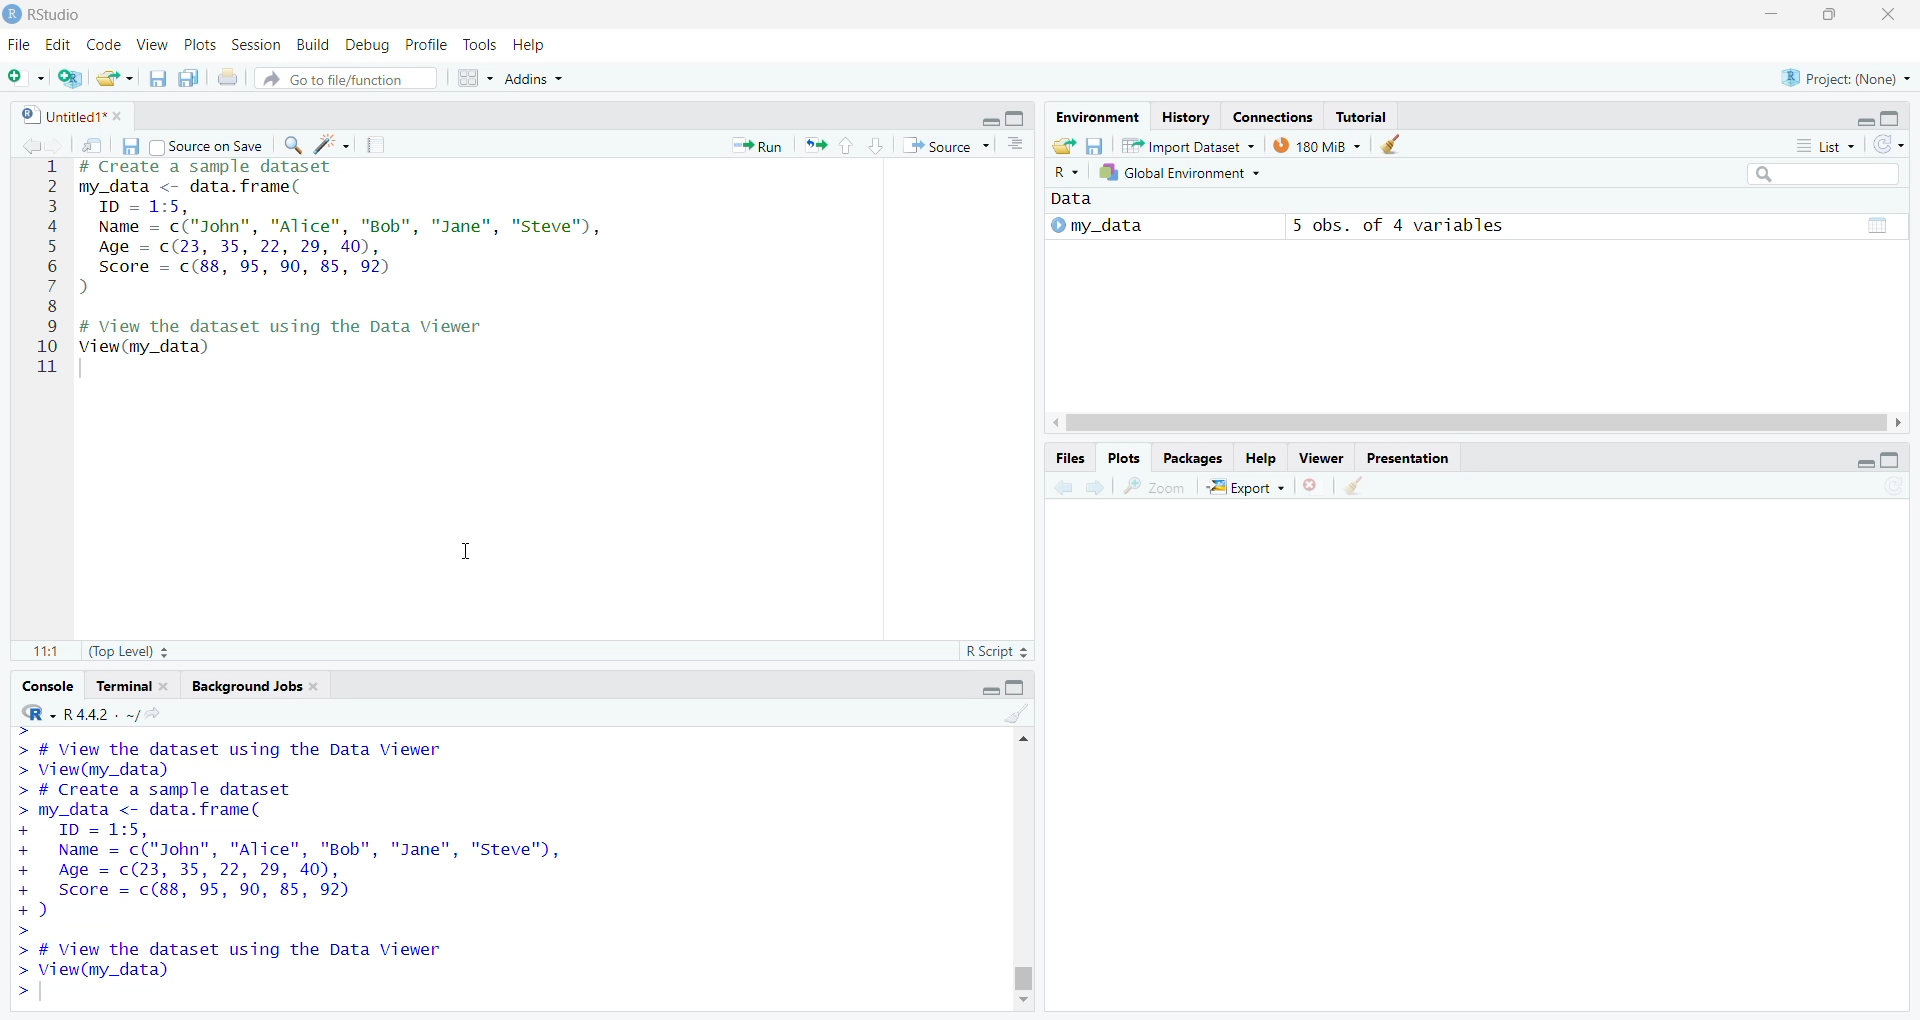  I want to click on Search, so click(1825, 173).